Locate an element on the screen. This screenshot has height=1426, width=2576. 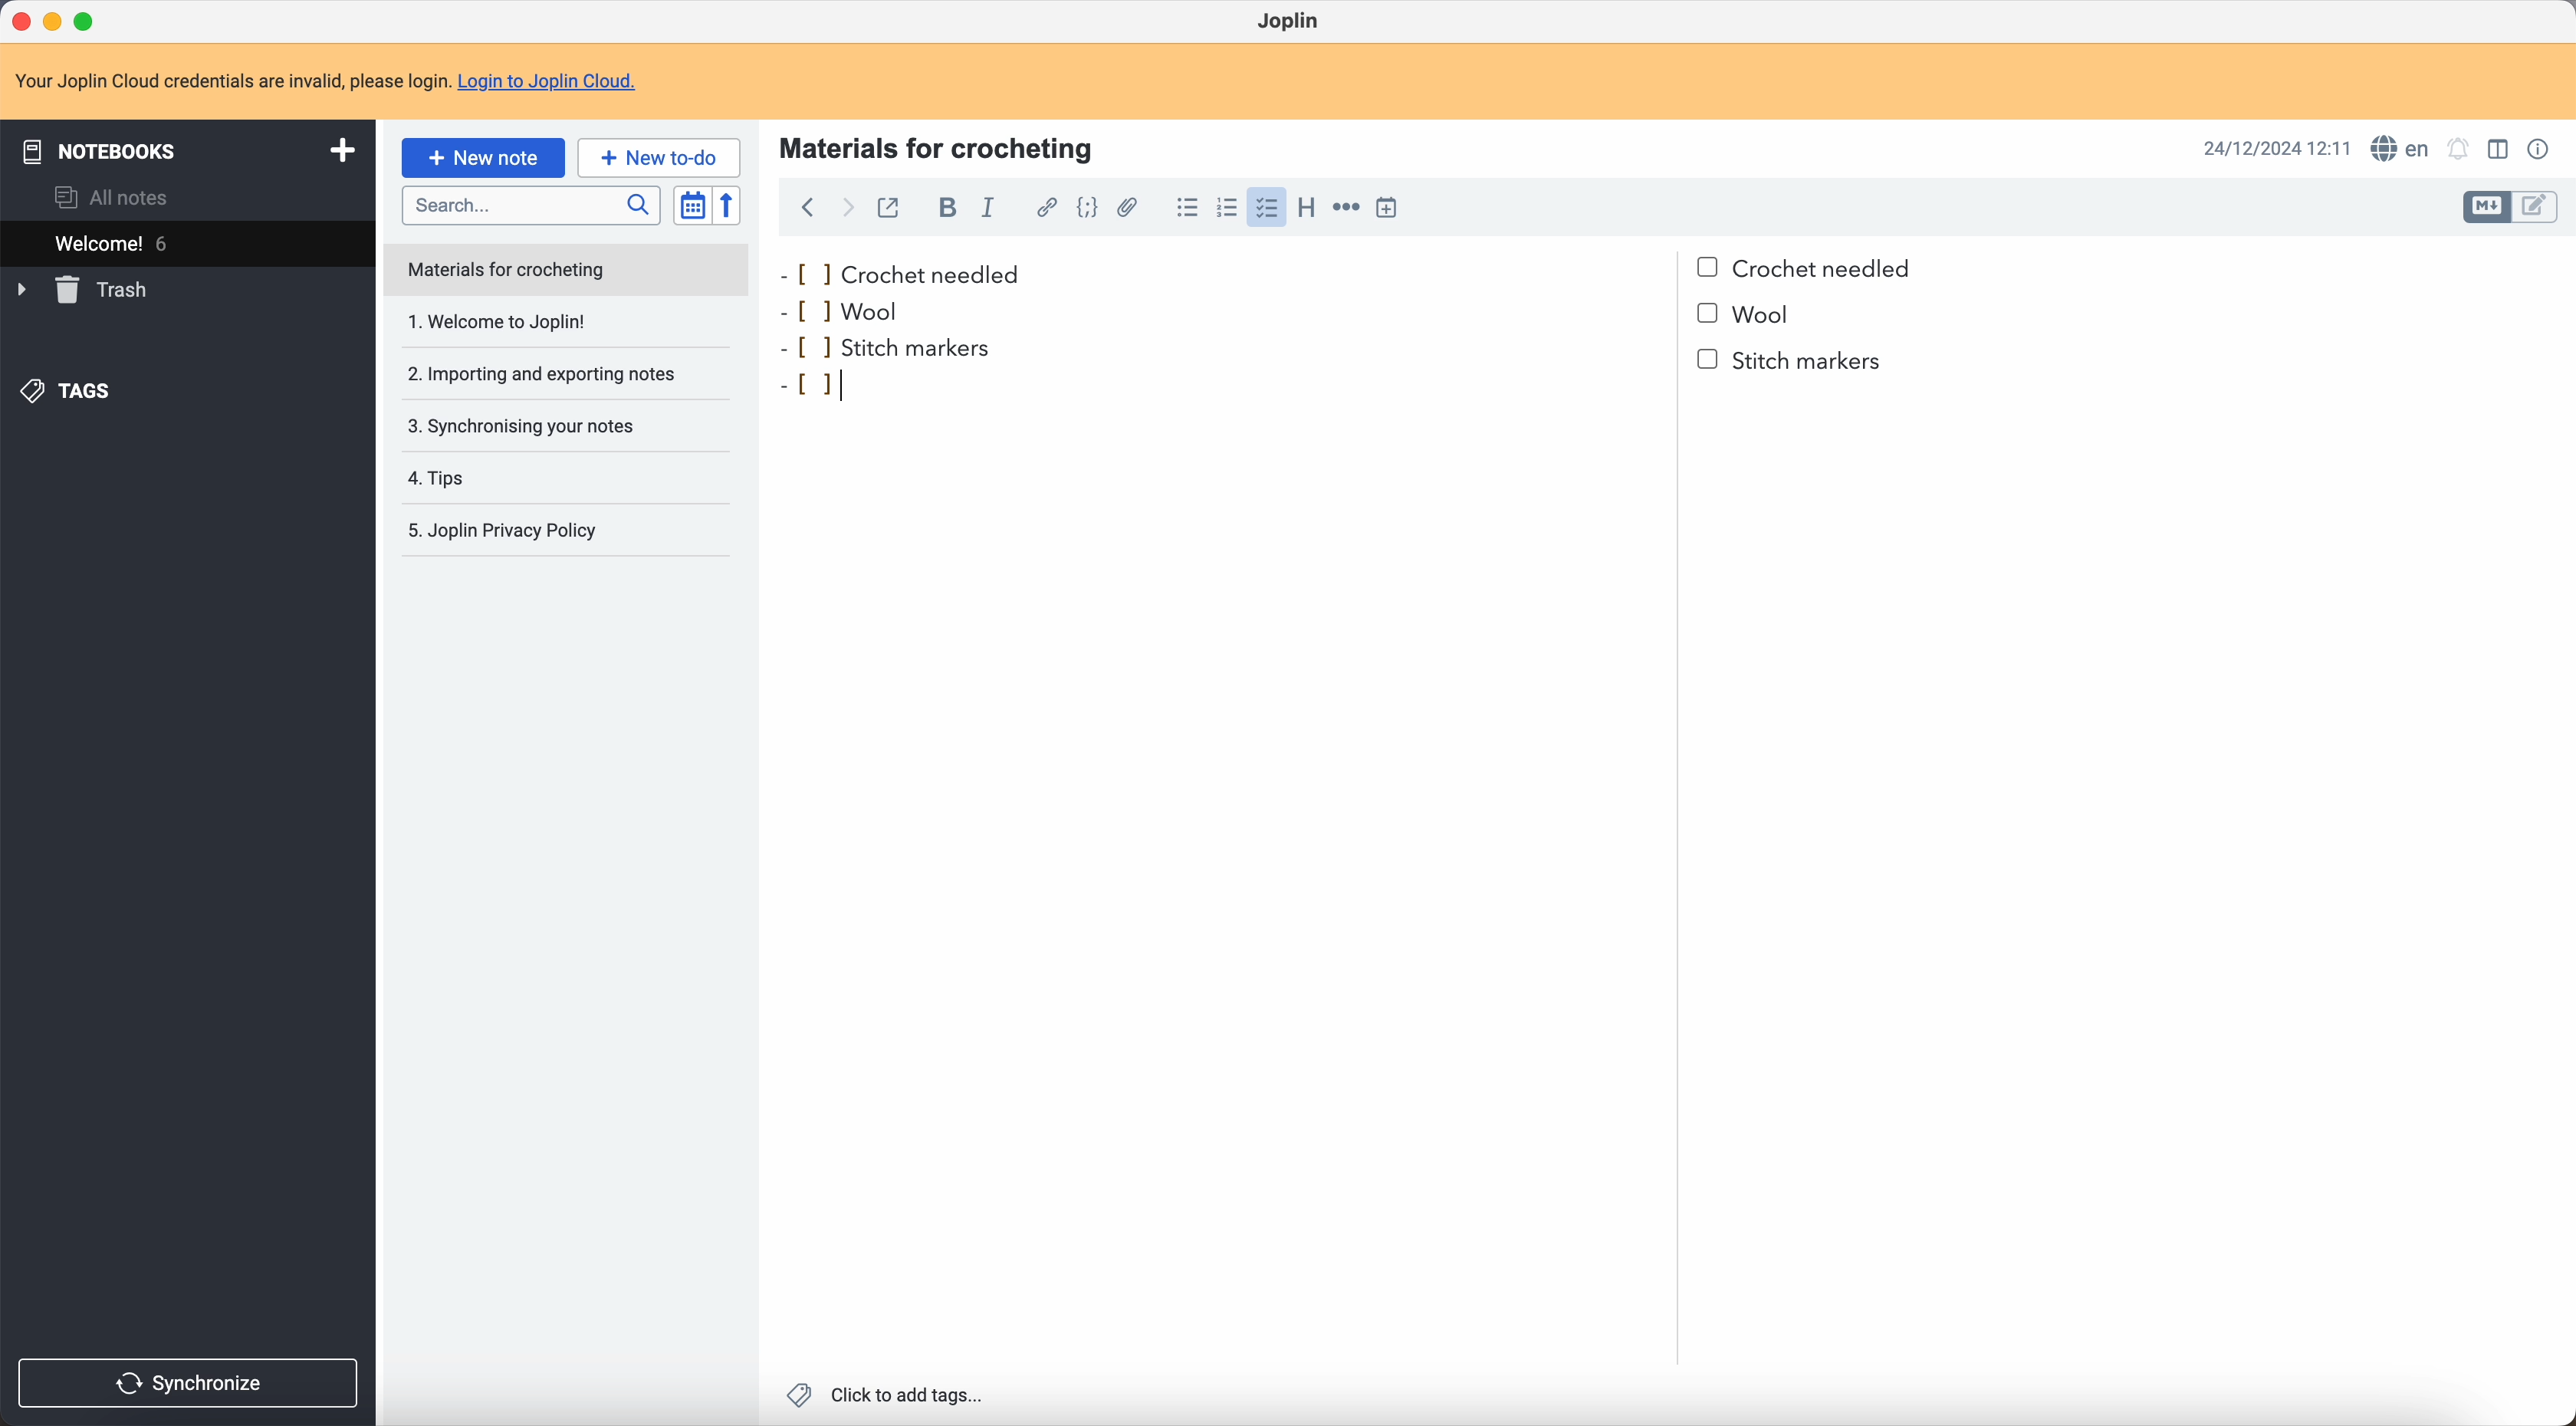
hyperlink is located at coordinates (1042, 207).